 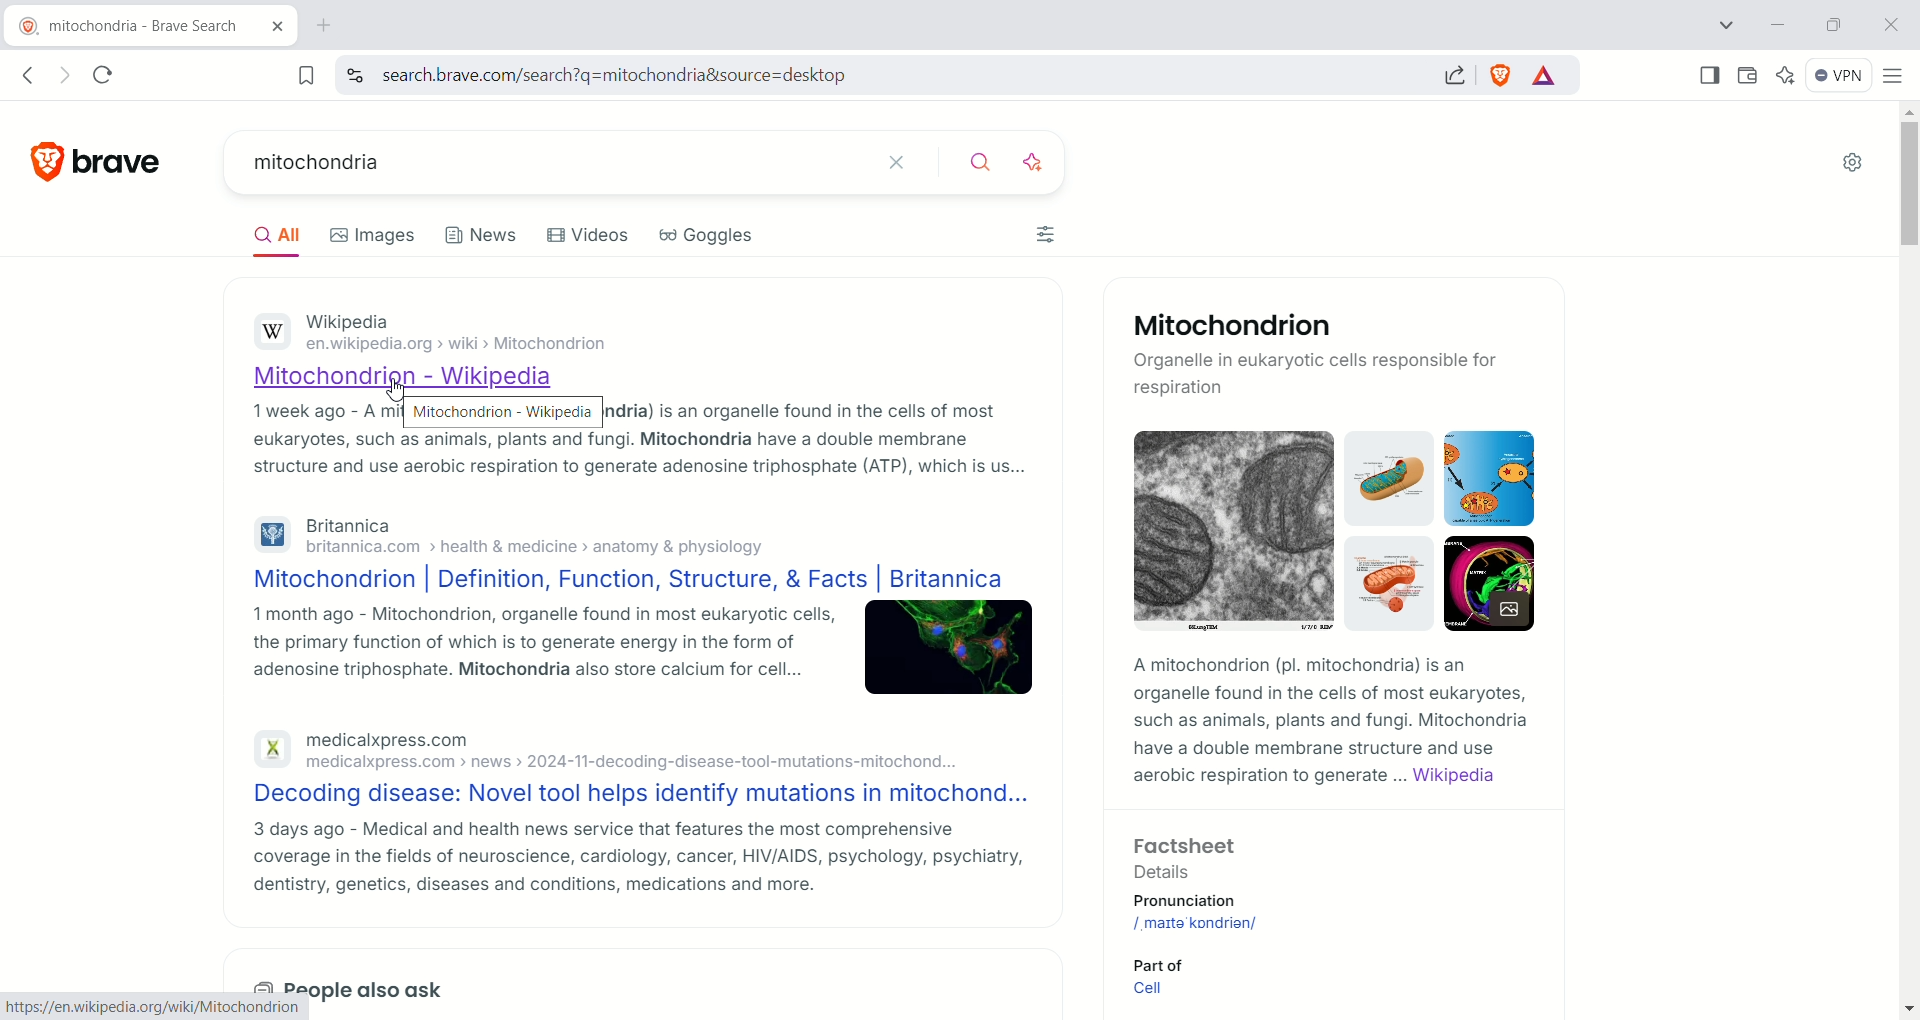 I want to click on reload, so click(x=105, y=74).